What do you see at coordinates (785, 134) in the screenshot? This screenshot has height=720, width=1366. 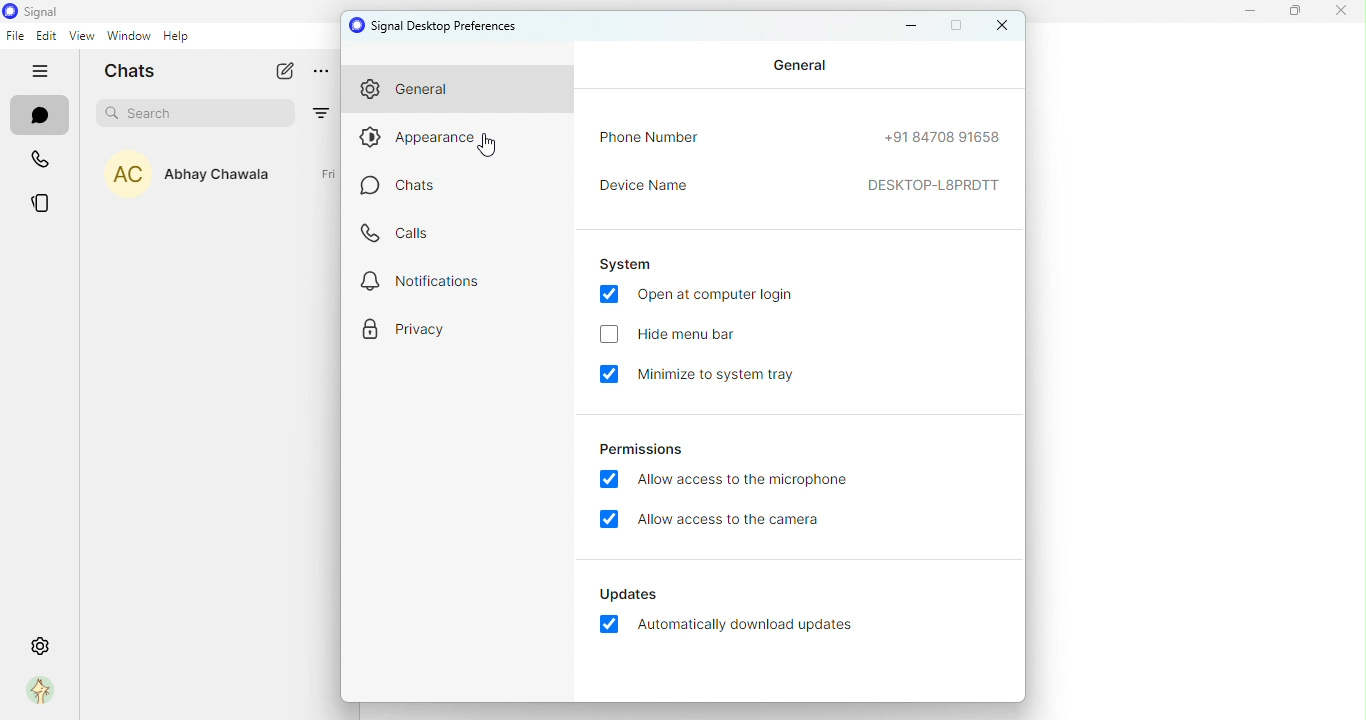 I see `phone number` at bounding box center [785, 134].